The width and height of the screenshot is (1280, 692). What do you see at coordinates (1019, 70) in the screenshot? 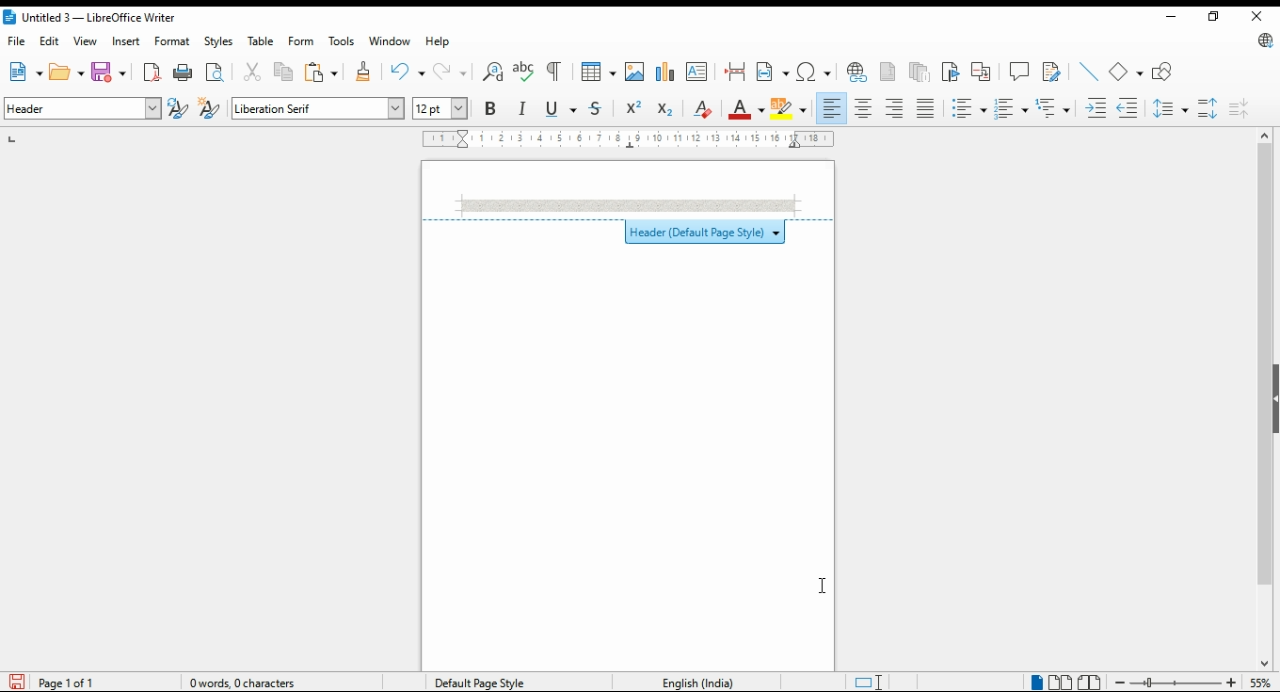
I see `insert comment` at bounding box center [1019, 70].